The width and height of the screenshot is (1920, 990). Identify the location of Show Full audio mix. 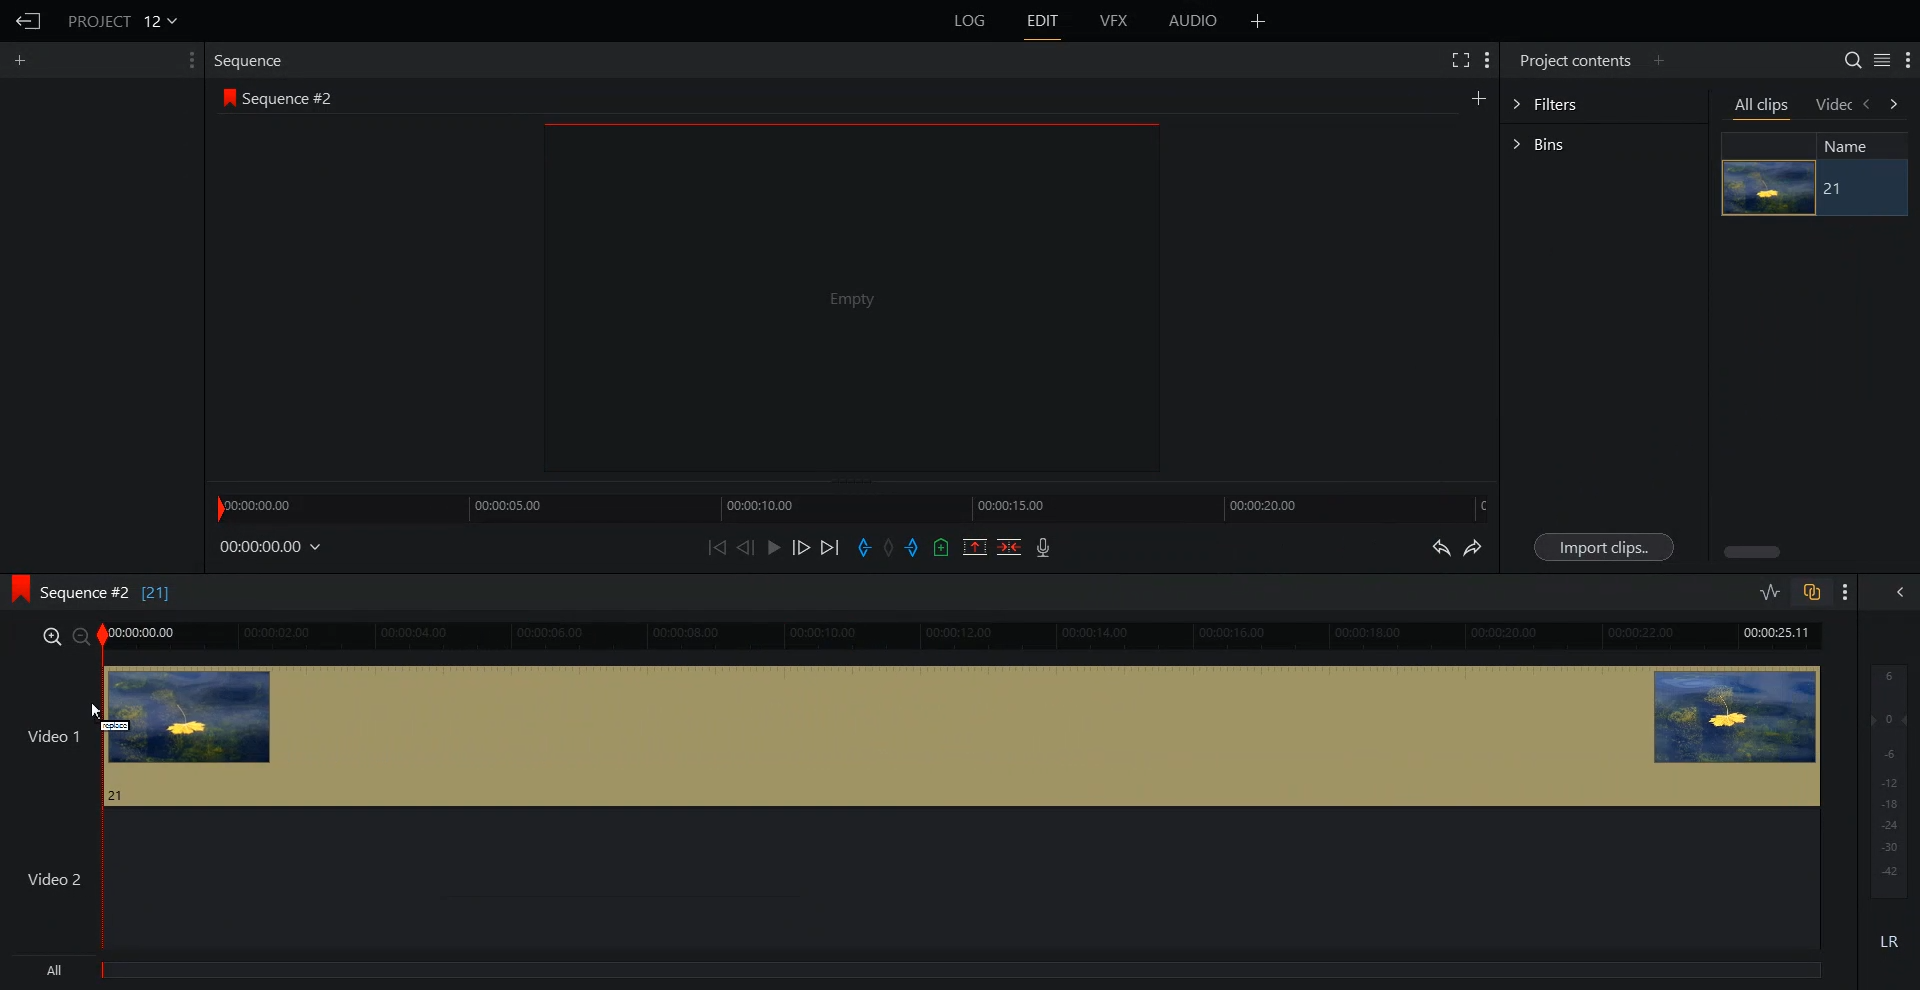
(1894, 592).